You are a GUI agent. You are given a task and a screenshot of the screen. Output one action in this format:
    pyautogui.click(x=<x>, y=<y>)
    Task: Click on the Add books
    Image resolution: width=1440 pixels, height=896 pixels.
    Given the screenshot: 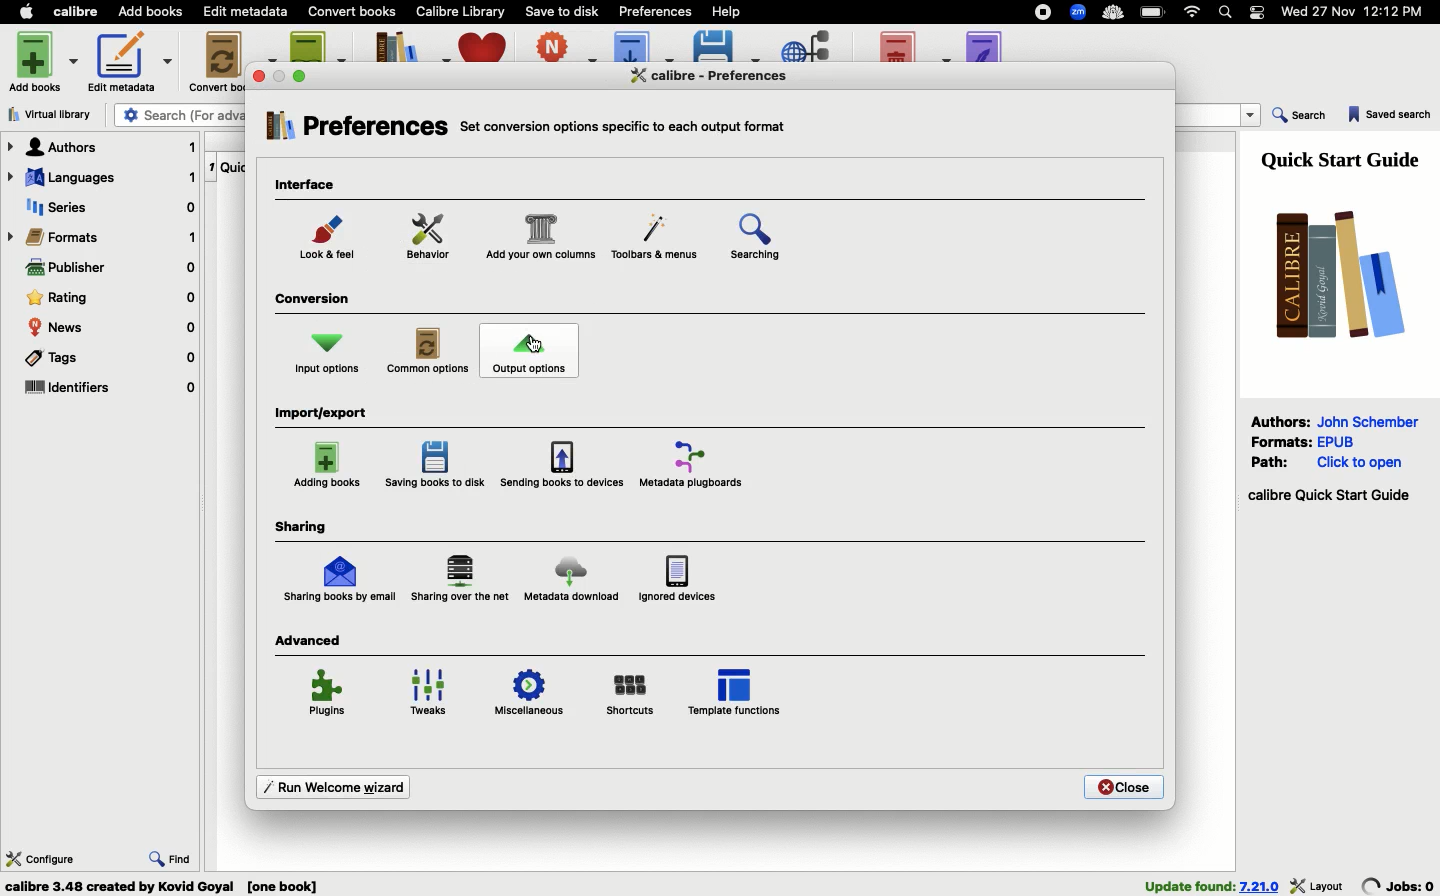 What is the action you would take?
    pyautogui.click(x=46, y=60)
    